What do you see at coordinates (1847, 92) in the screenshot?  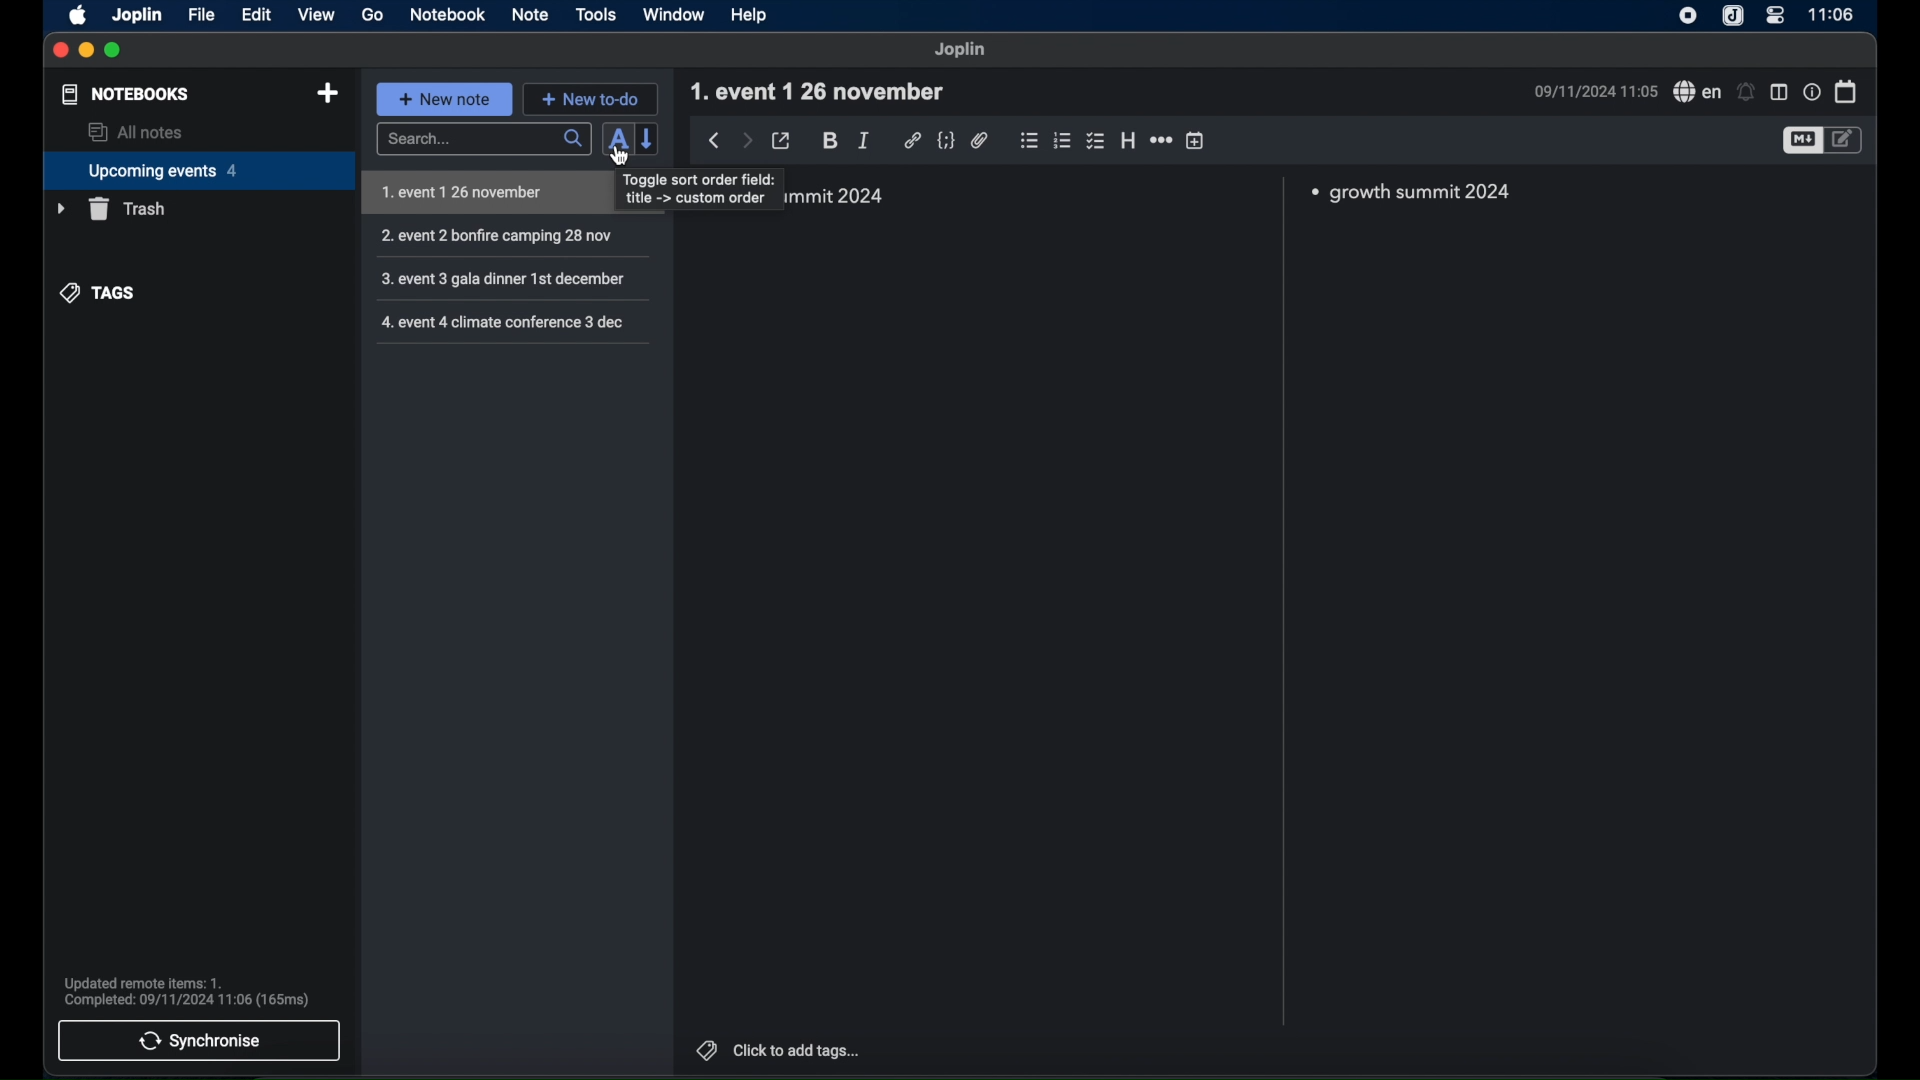 I see `calendar plugin` at bounding box center [1847, 92].